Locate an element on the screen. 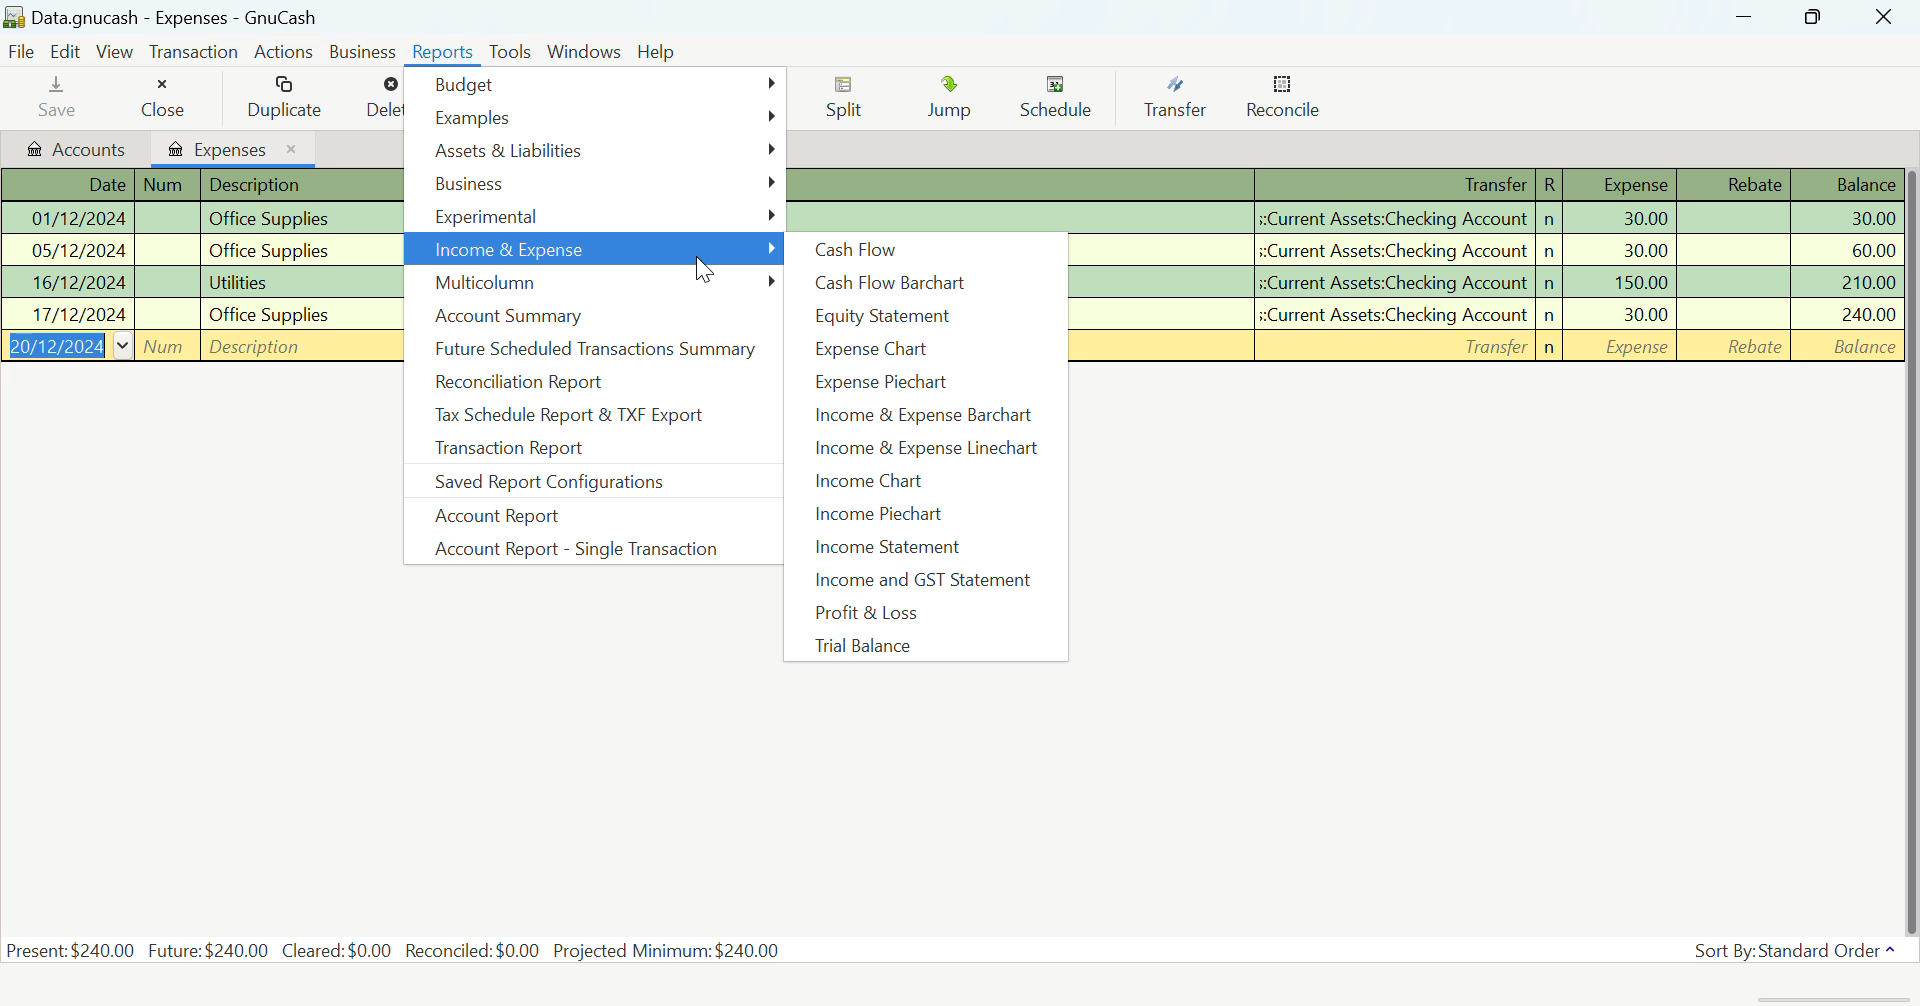 This screenshot has height=1006, width=1920. Examples is located at coordinates (598, 119).